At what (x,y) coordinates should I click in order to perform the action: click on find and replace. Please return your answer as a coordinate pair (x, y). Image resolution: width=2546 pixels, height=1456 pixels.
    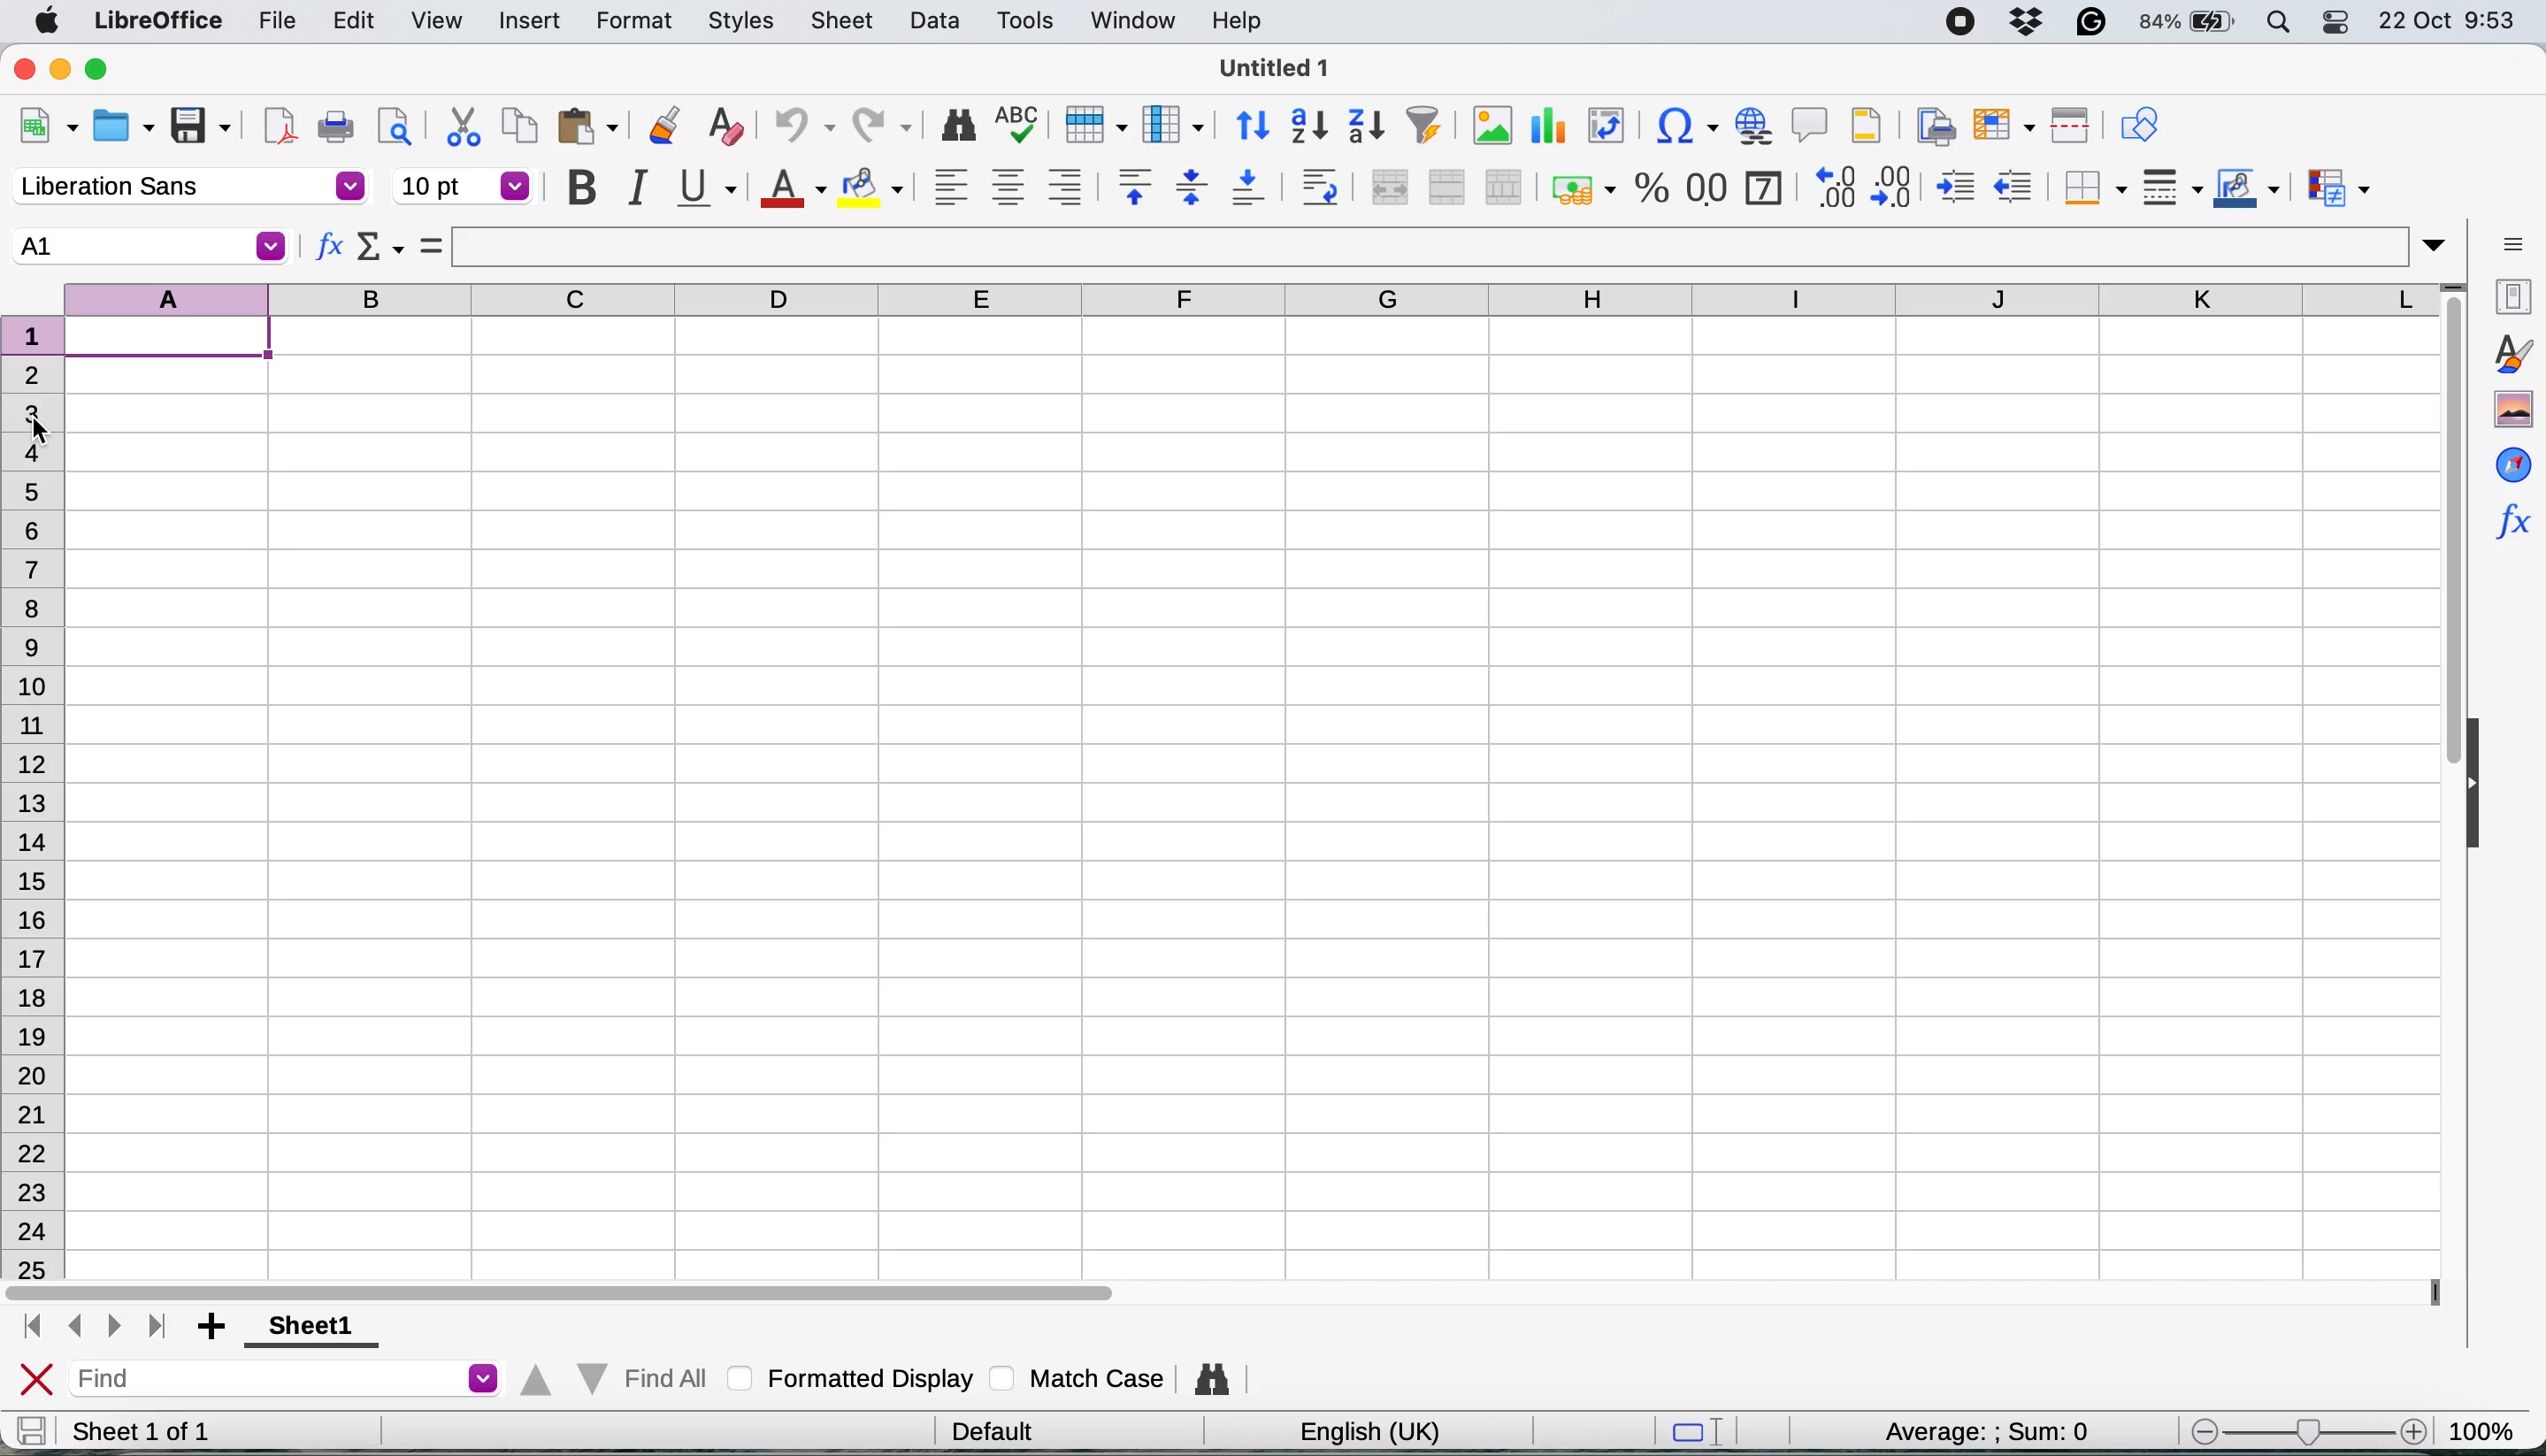
    Looking at the image, I should click on (960, 125).